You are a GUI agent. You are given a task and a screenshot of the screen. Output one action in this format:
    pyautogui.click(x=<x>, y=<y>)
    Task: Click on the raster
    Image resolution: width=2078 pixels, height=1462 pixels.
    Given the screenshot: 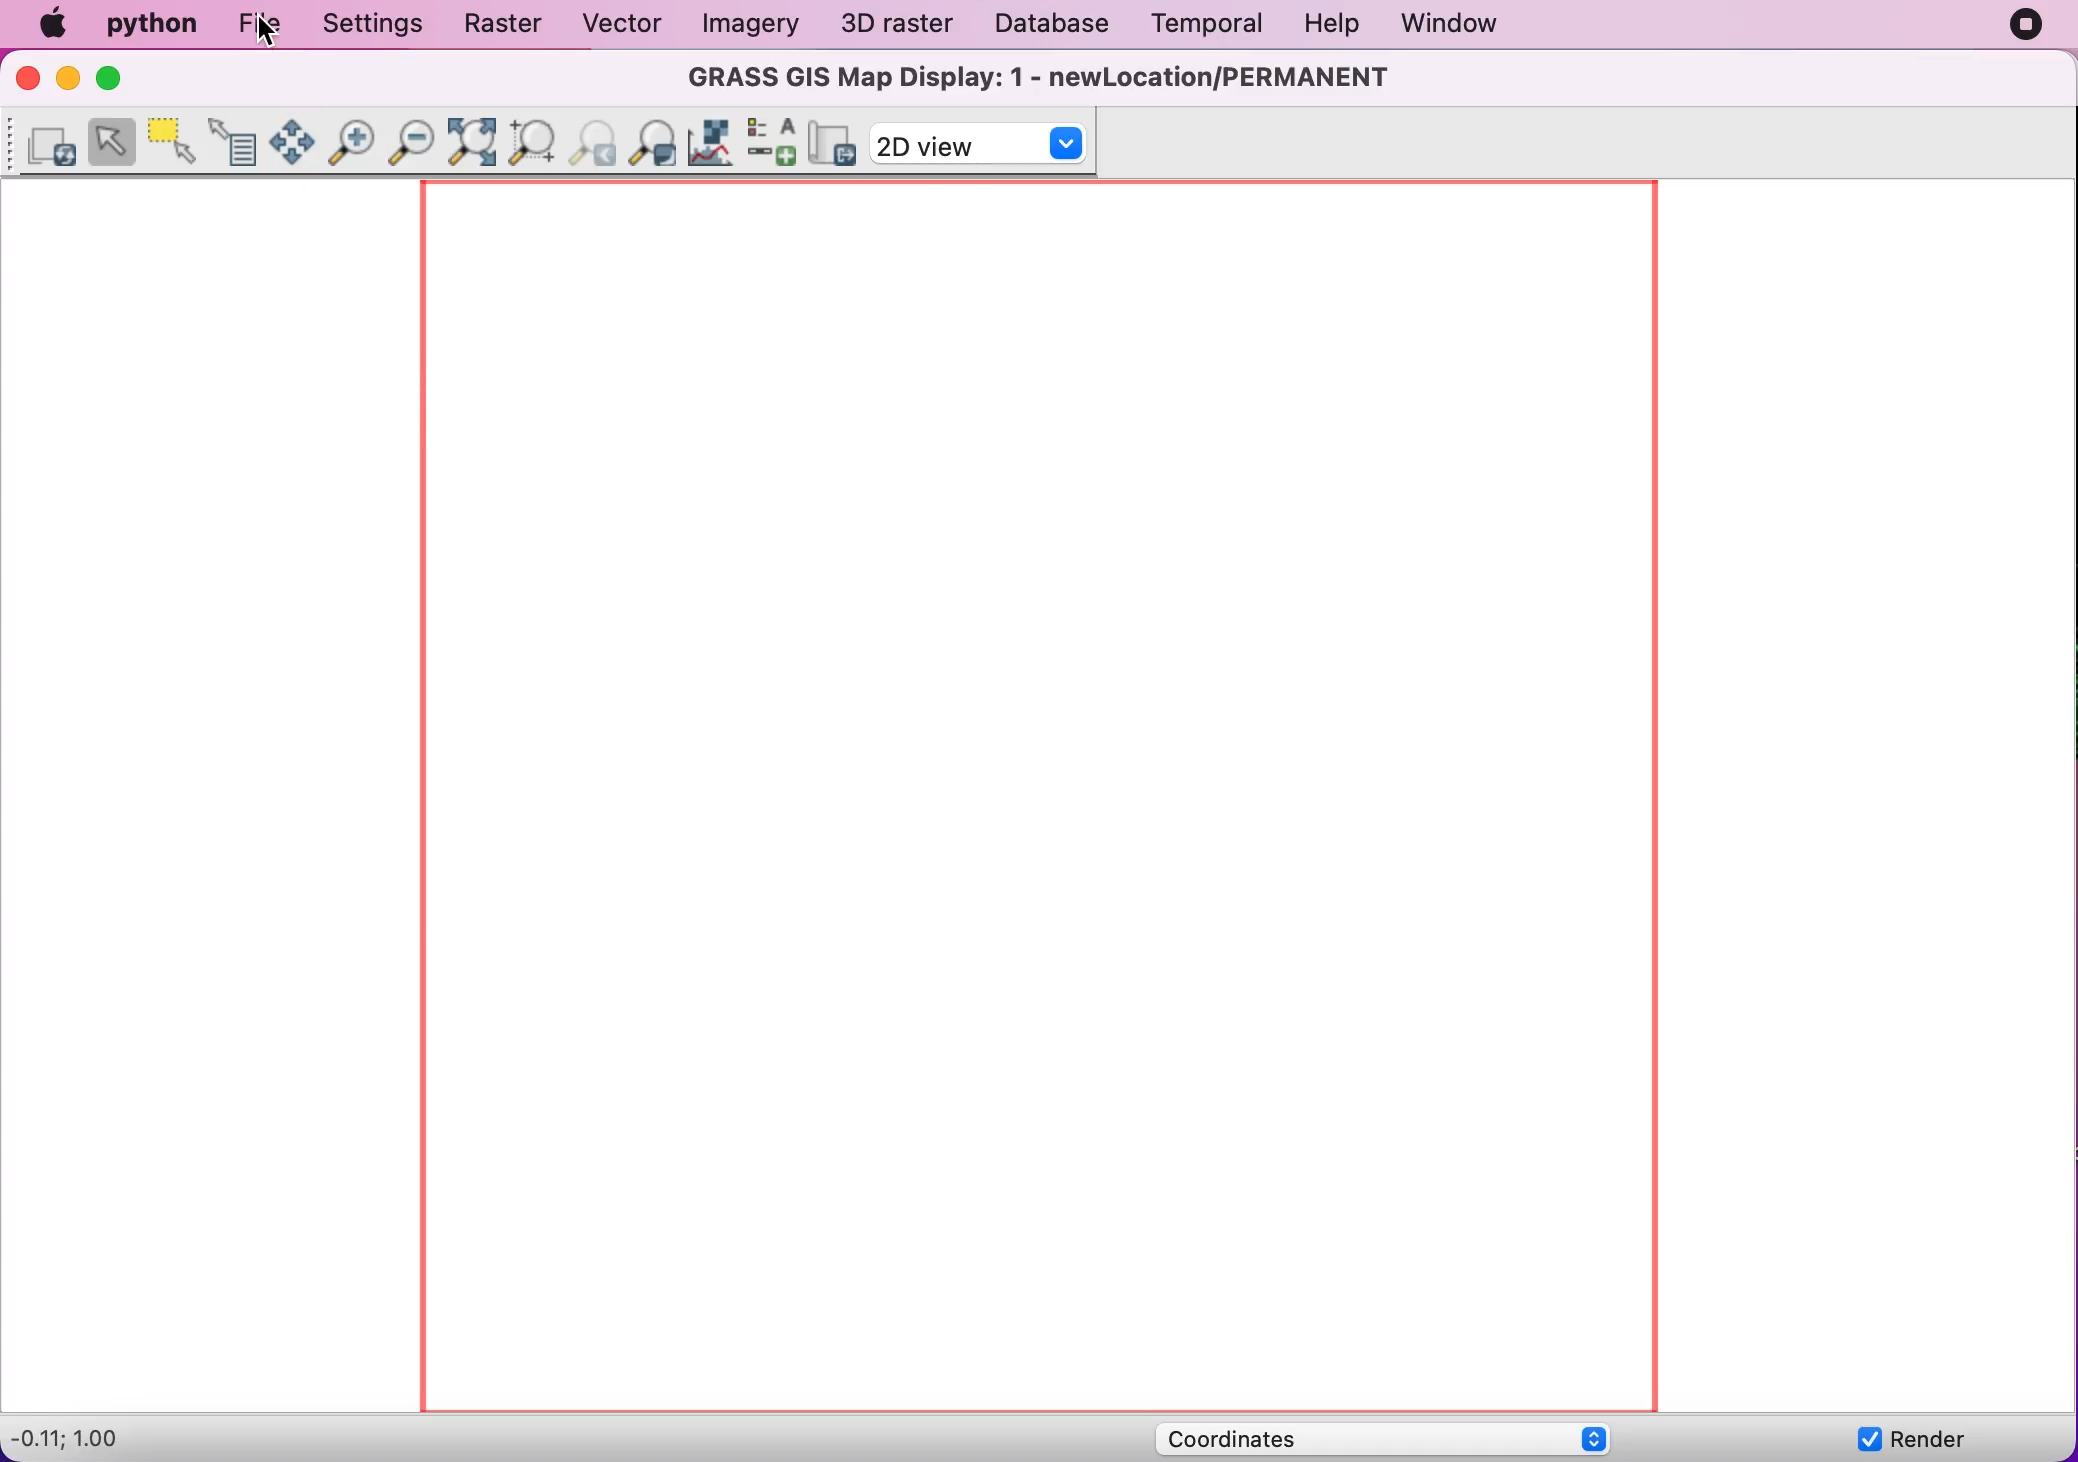 What is the action you would take?
    pyautogui.click(x=509, y=27)
    